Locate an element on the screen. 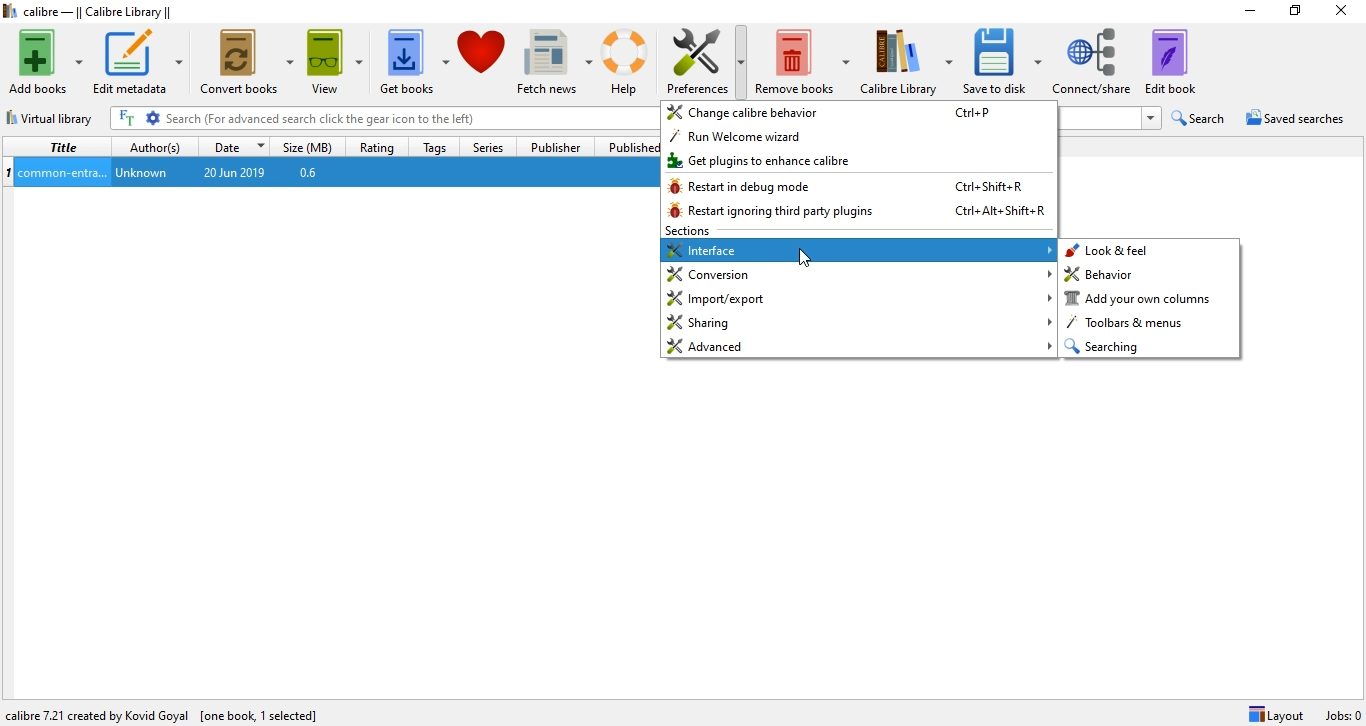 The image size is (1366, 726). get plugins to enhance calibre is located at coordinates (858, 162).